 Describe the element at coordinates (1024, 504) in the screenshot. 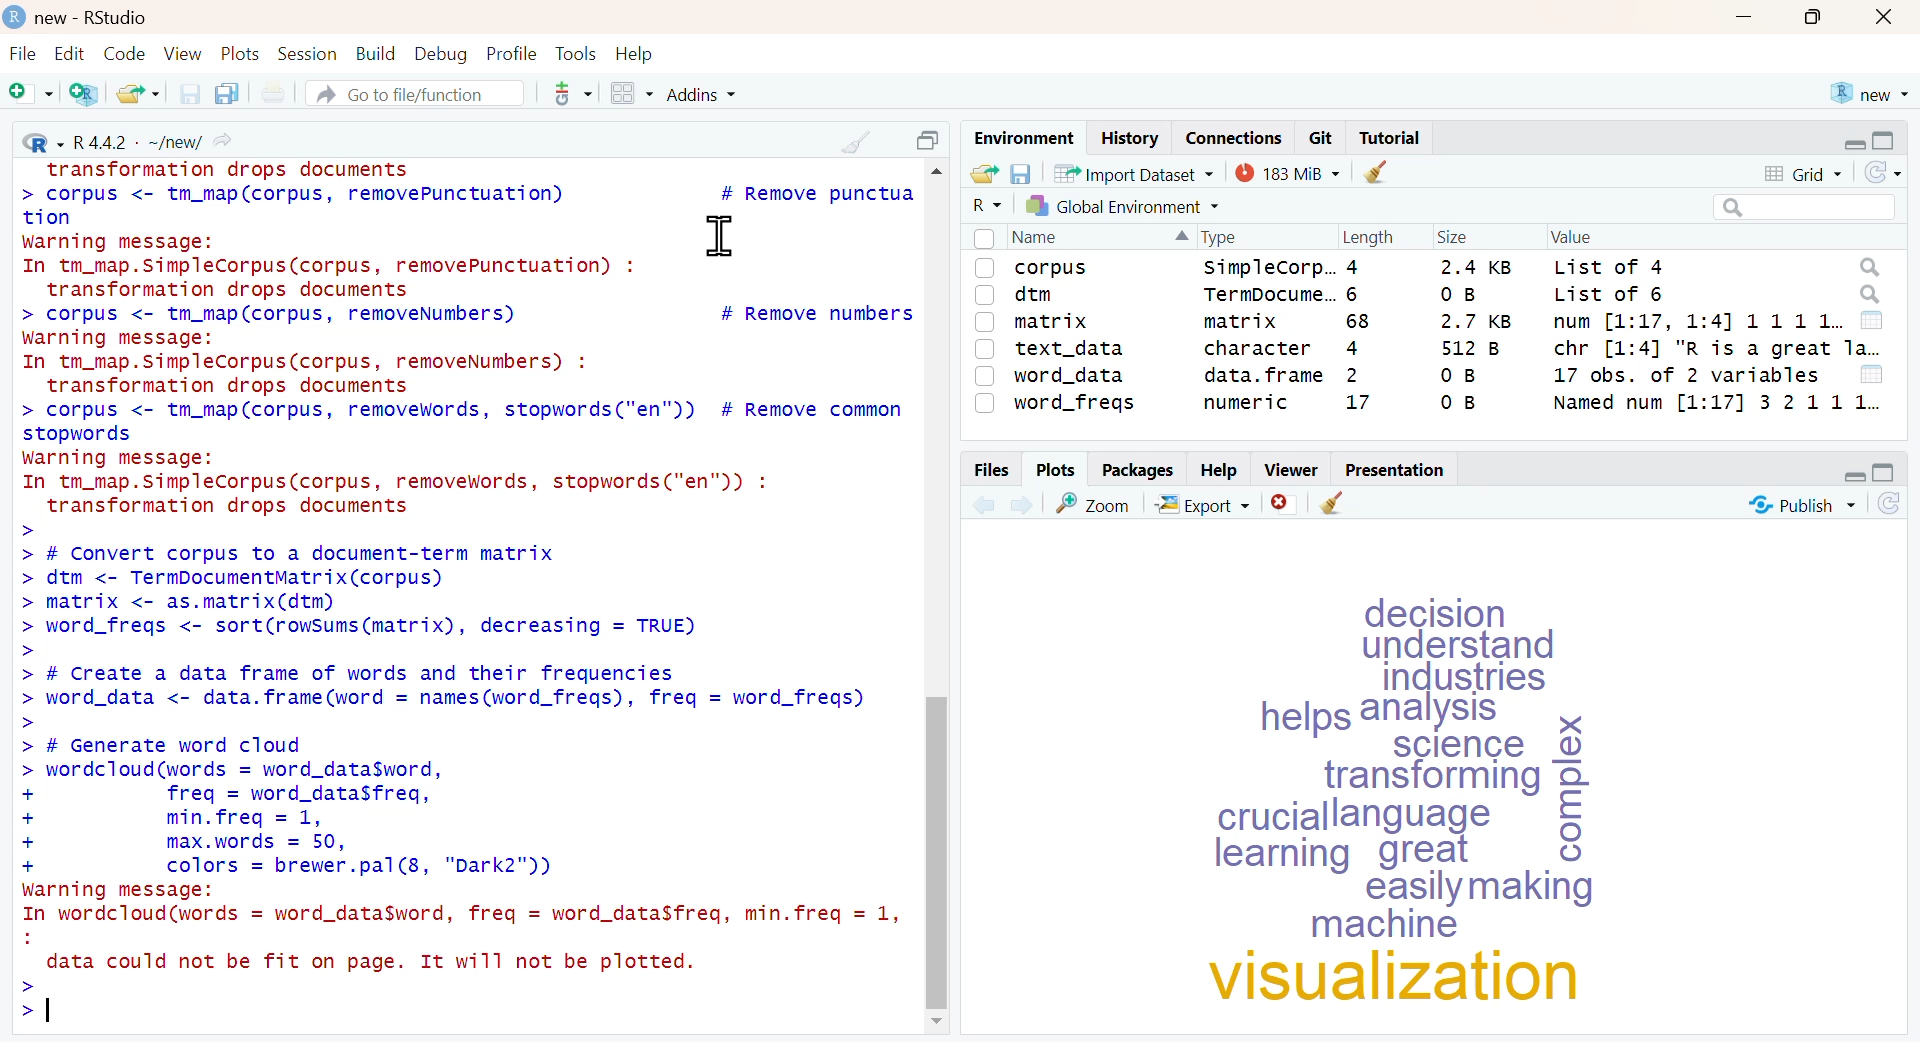

I see `Forward` at that location.